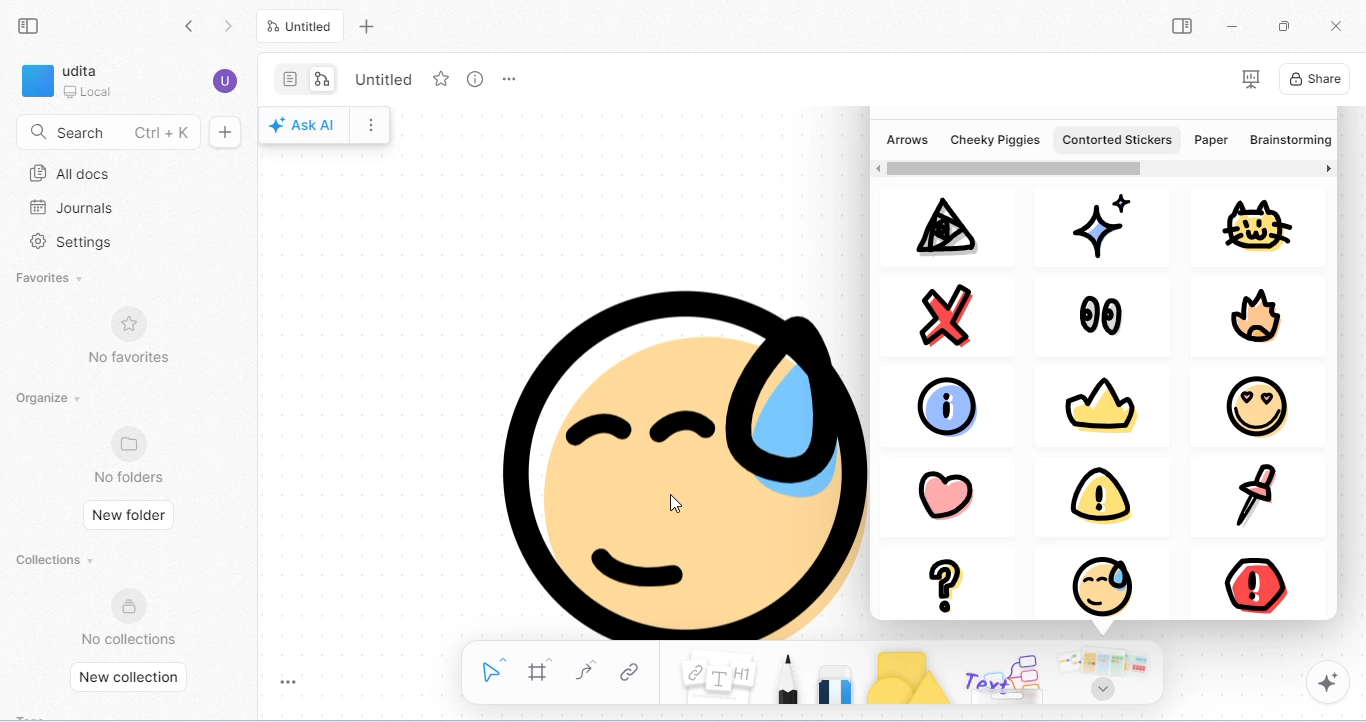  I want to click on pencil, so click(788, 678).